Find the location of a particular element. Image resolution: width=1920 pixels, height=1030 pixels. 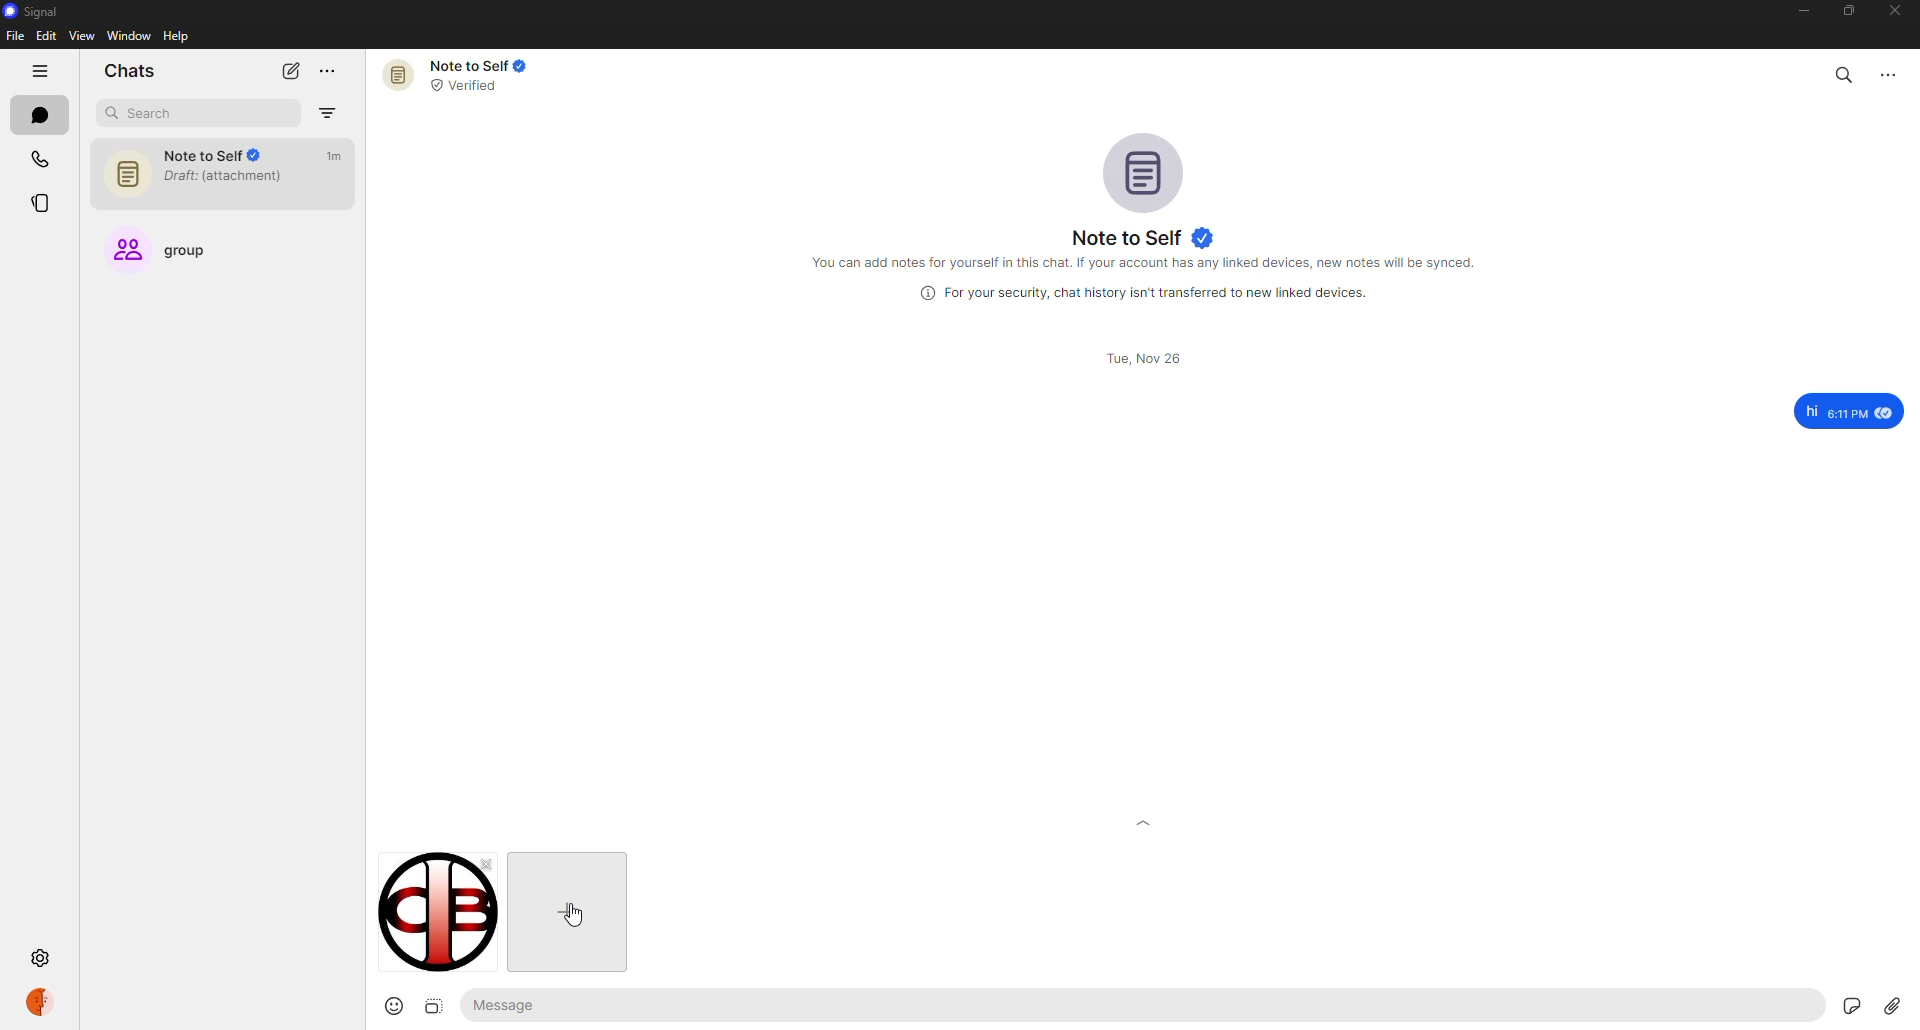

emoji is located at coordinates (385, 1006).